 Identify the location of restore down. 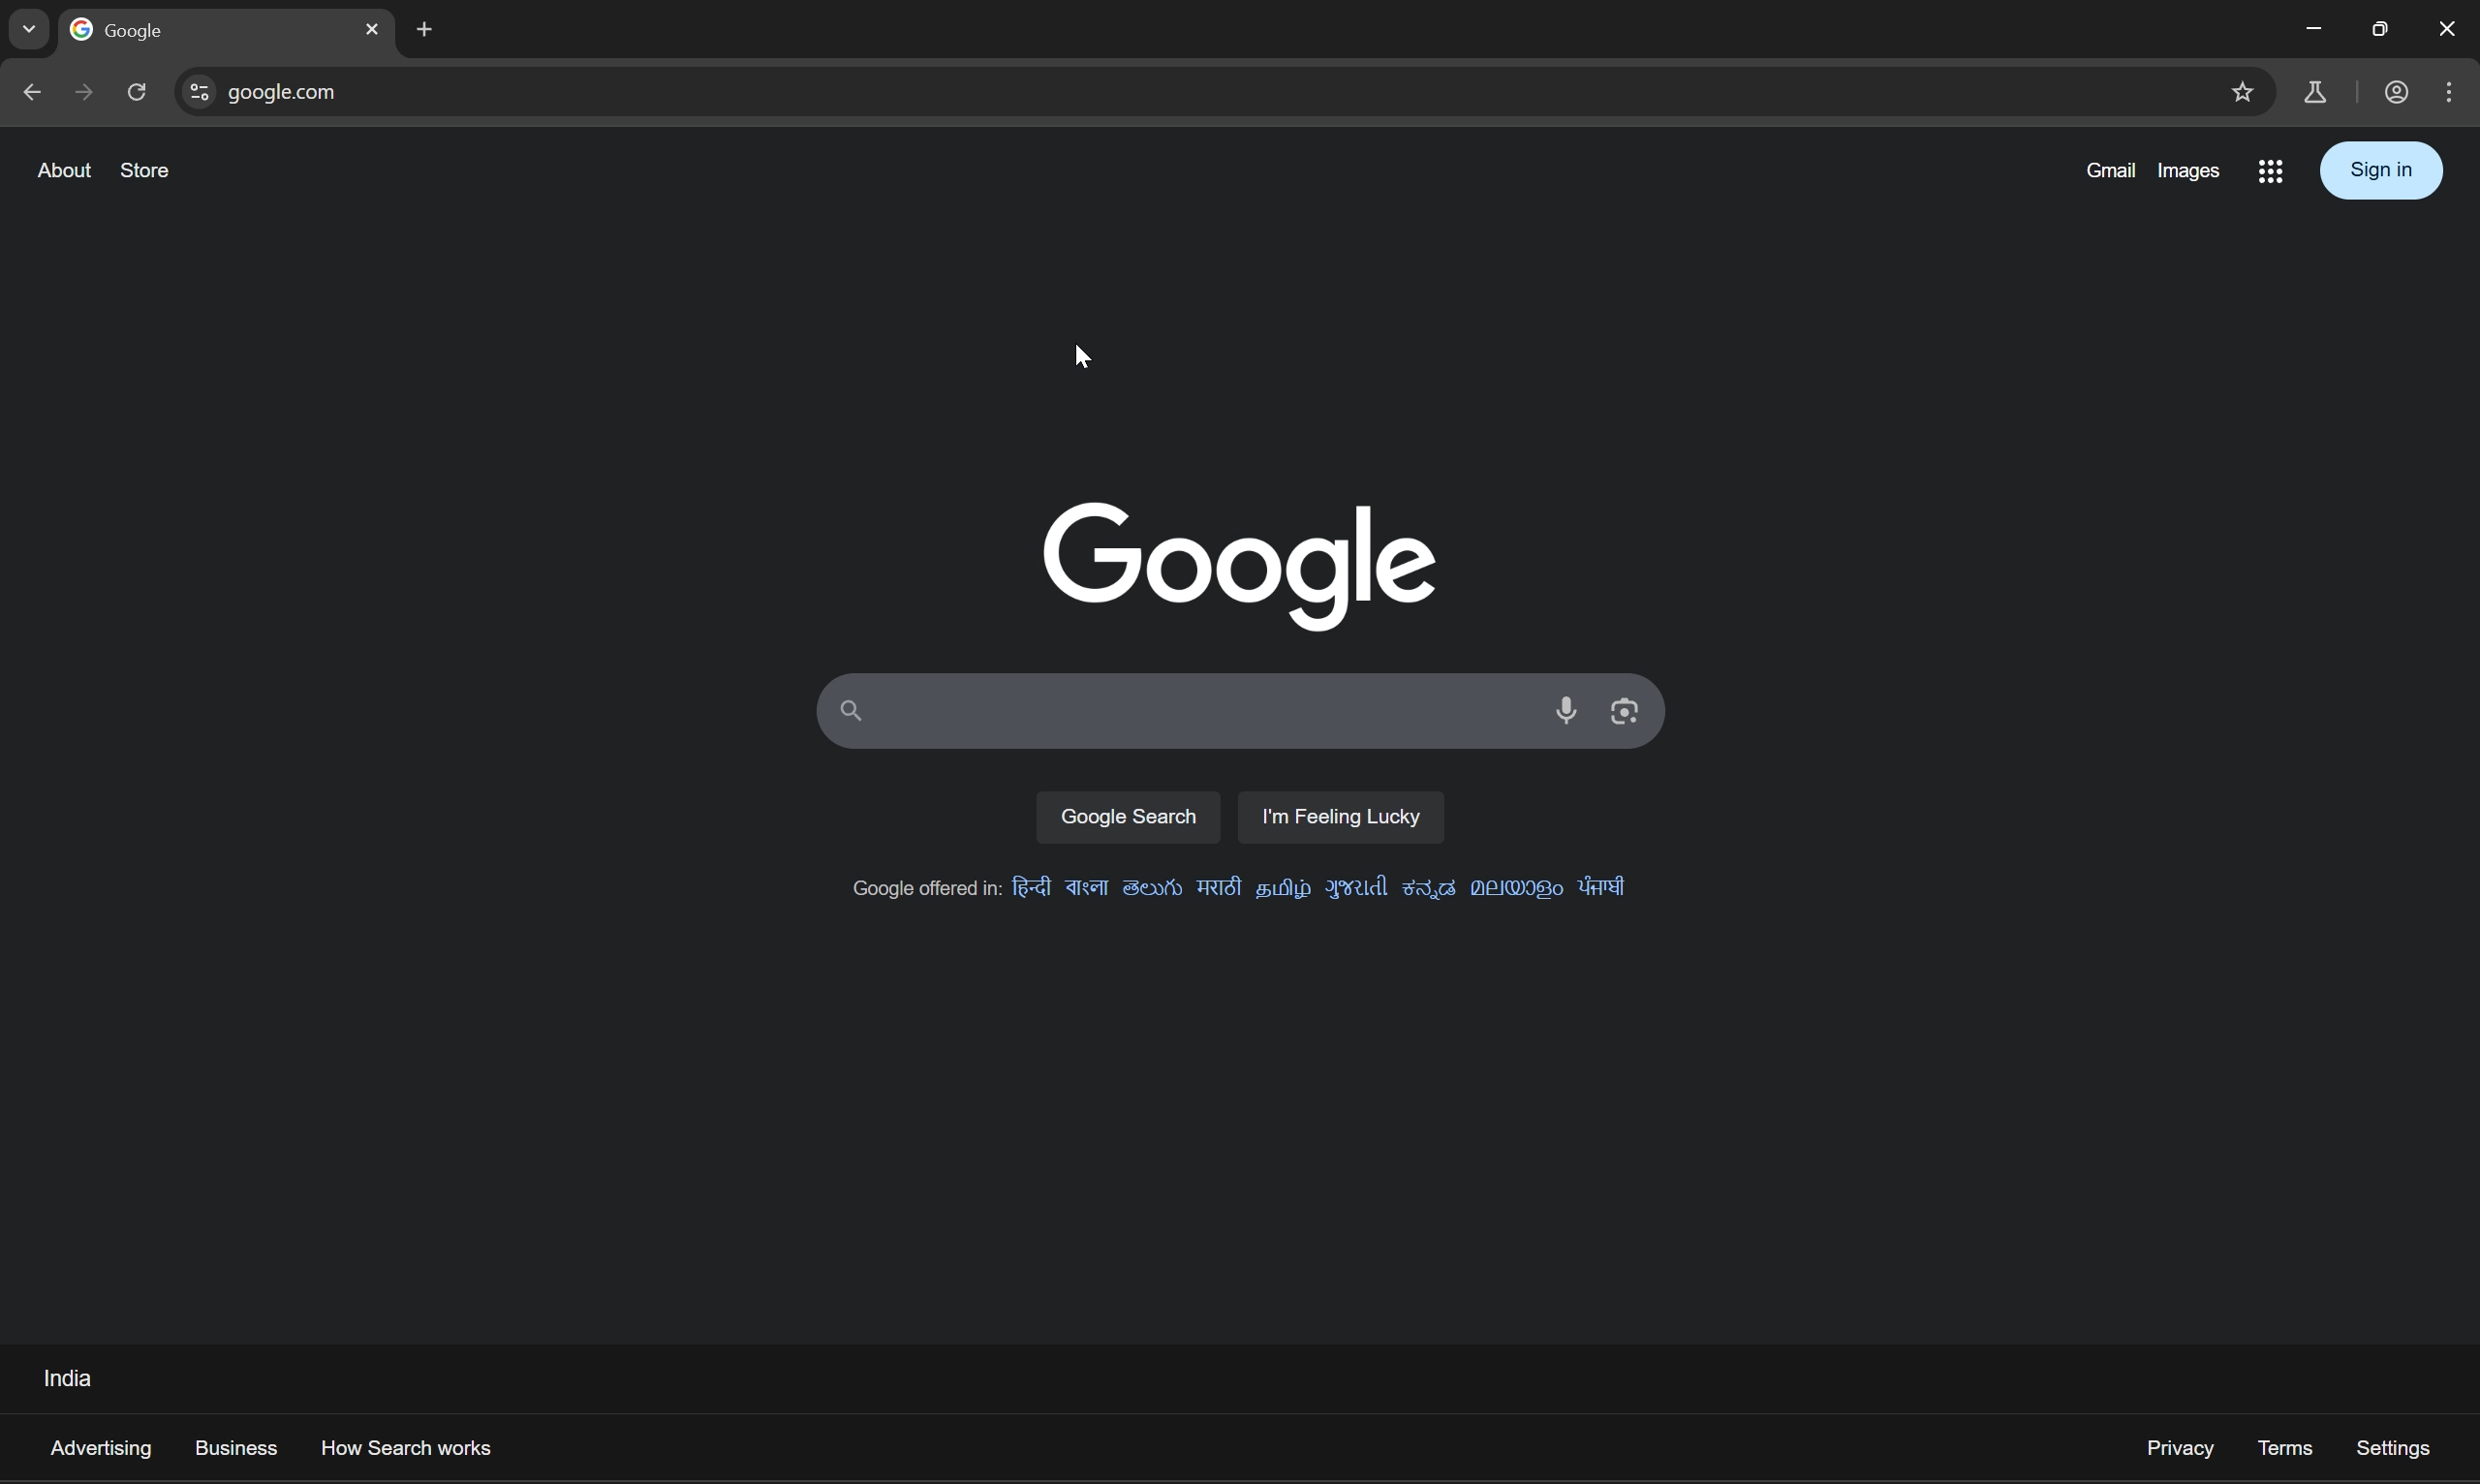
(2384, 29).